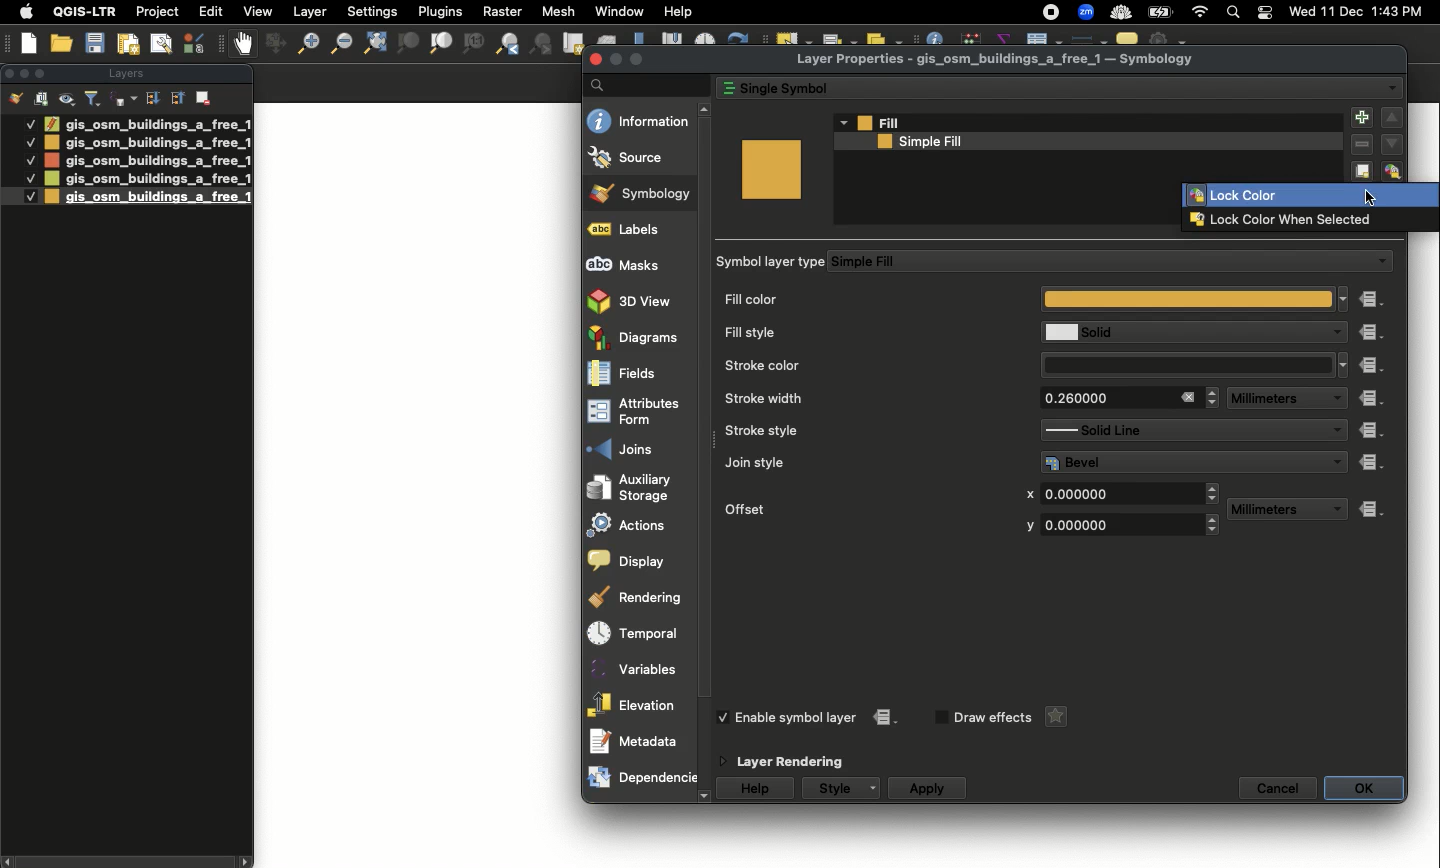 The image size is (1440, 868). I want to click on 1:43 PM, so click(1400, 11).